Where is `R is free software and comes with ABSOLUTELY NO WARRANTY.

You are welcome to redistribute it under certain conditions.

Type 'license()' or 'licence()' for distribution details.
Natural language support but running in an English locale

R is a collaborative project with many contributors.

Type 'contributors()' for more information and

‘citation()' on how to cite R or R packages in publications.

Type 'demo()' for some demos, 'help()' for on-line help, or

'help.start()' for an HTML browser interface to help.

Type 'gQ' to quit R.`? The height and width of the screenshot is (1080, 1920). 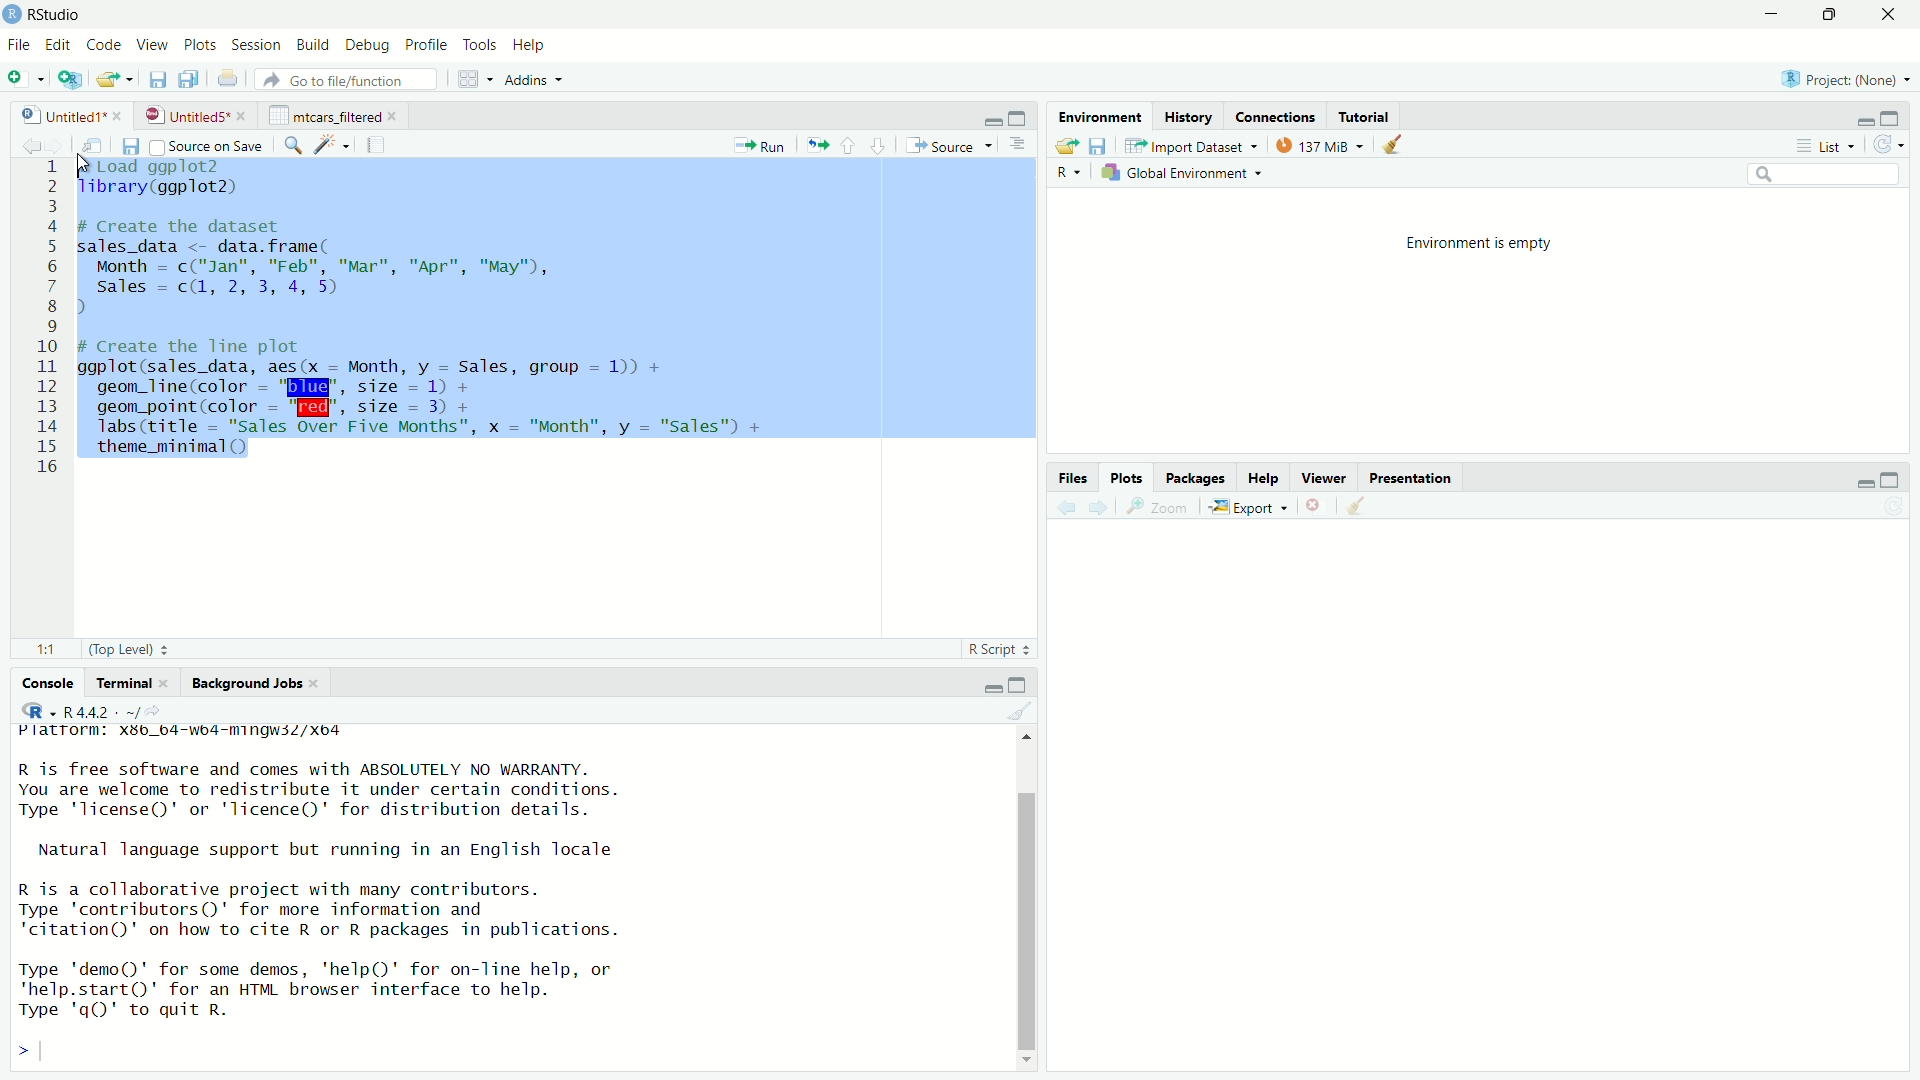 R is free software and comes with ABSOLUTELY NO WARRANTY.

You are welcome to redistribute it under certain conditions.

Type 'license()' or 'licence()' for distribution details.
Natural language support but running in an English locale

R is a collaborative project with many contributors.

Type 'contributors()' for more information and

‘citation()' on how to cite R or R packages in publications.

Type 'demo()' for some demos, 'help()' for on-line help, or

'help.start()' for an HTML browser interface to help.

Type 'gQ' to quit R. is located at coordinates (323, 894).